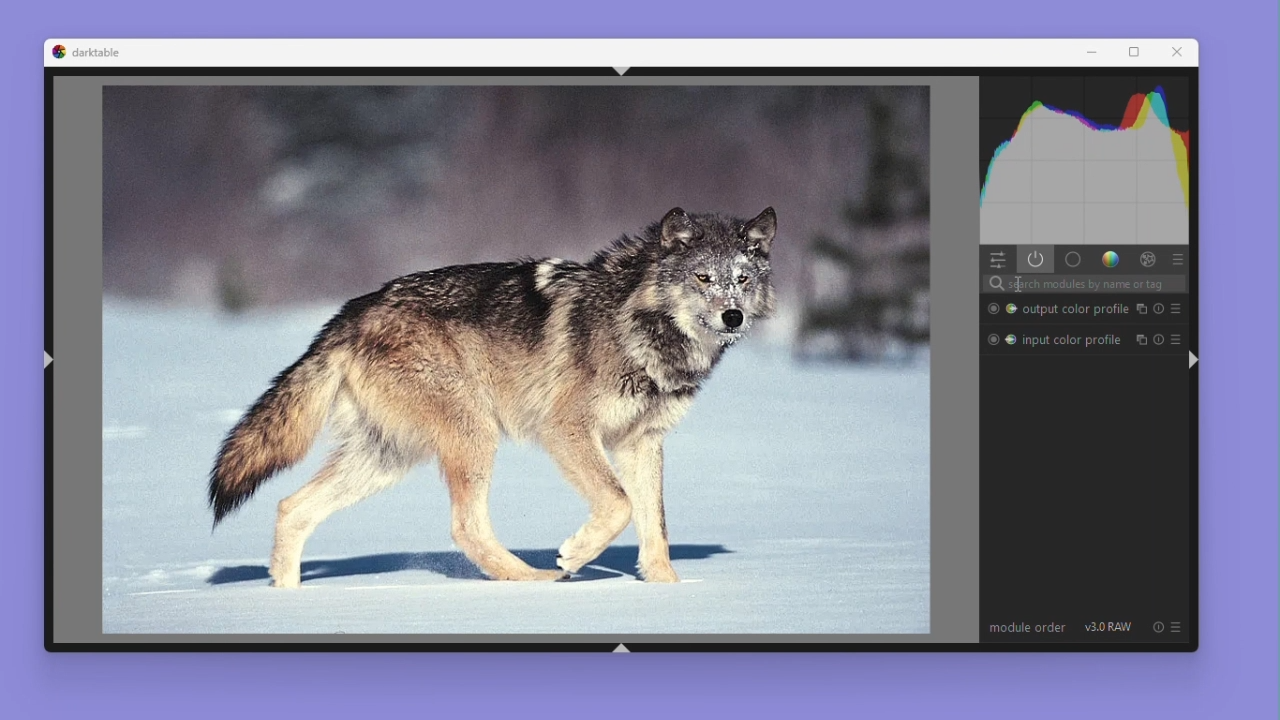 Image resolution: width=1280 pixels, height=720 pixels. Describe the element at coordinates (1074, 261) in the screenshot. I see `base` at that location.